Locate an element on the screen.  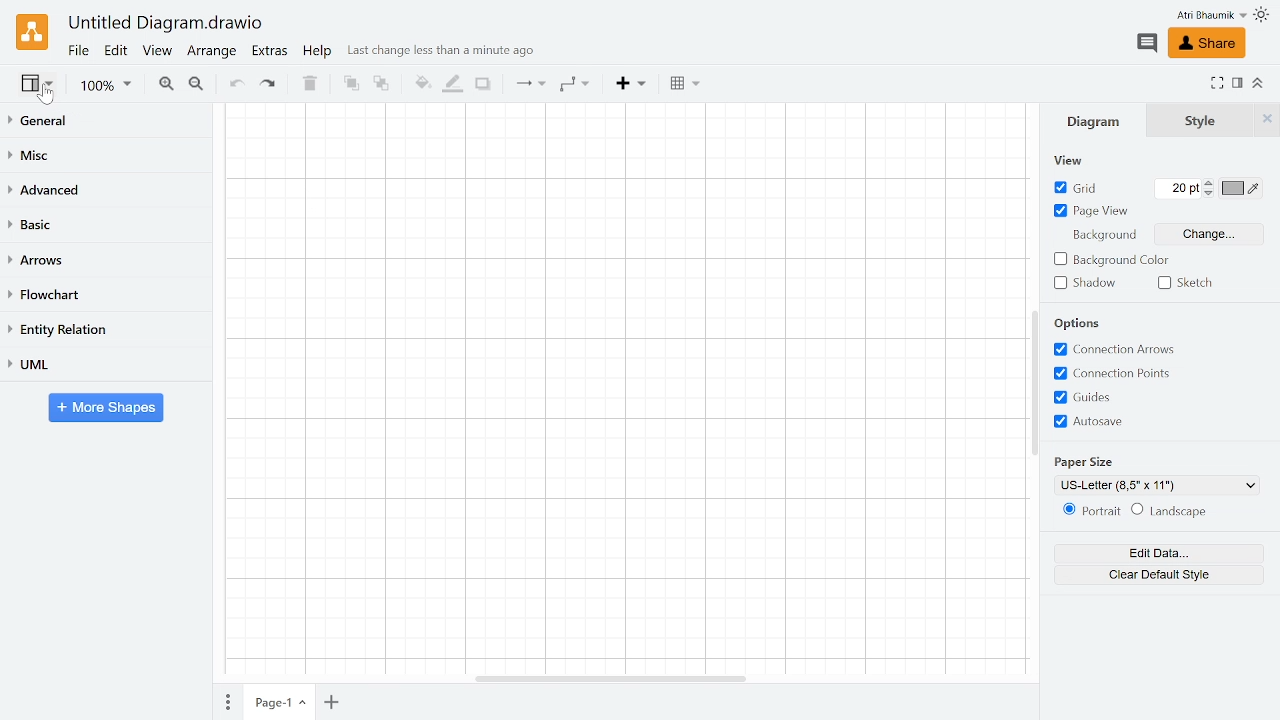
UML is located at coordinates (102, 365).